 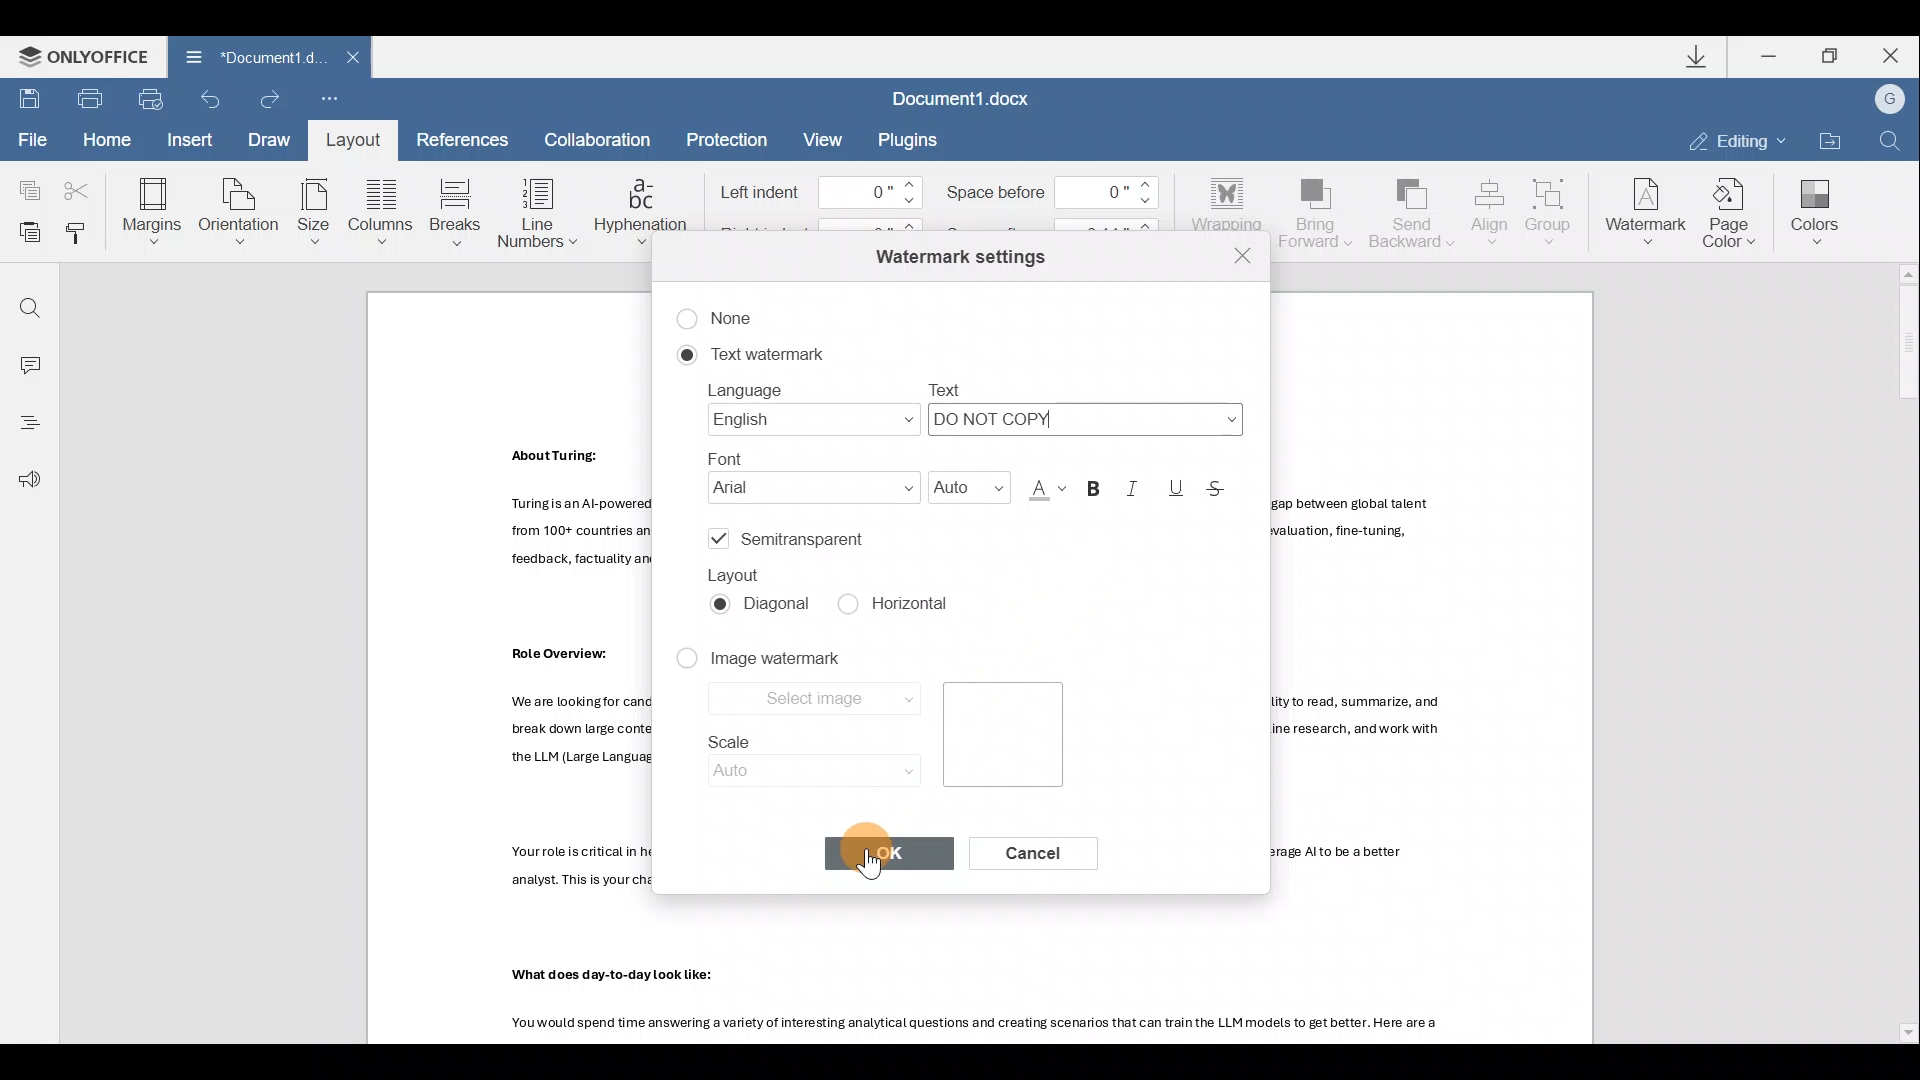 What do you see at coordinates (1813, 213) in the screenshot?
I see `Colors` at bounding box center [1813, 213].